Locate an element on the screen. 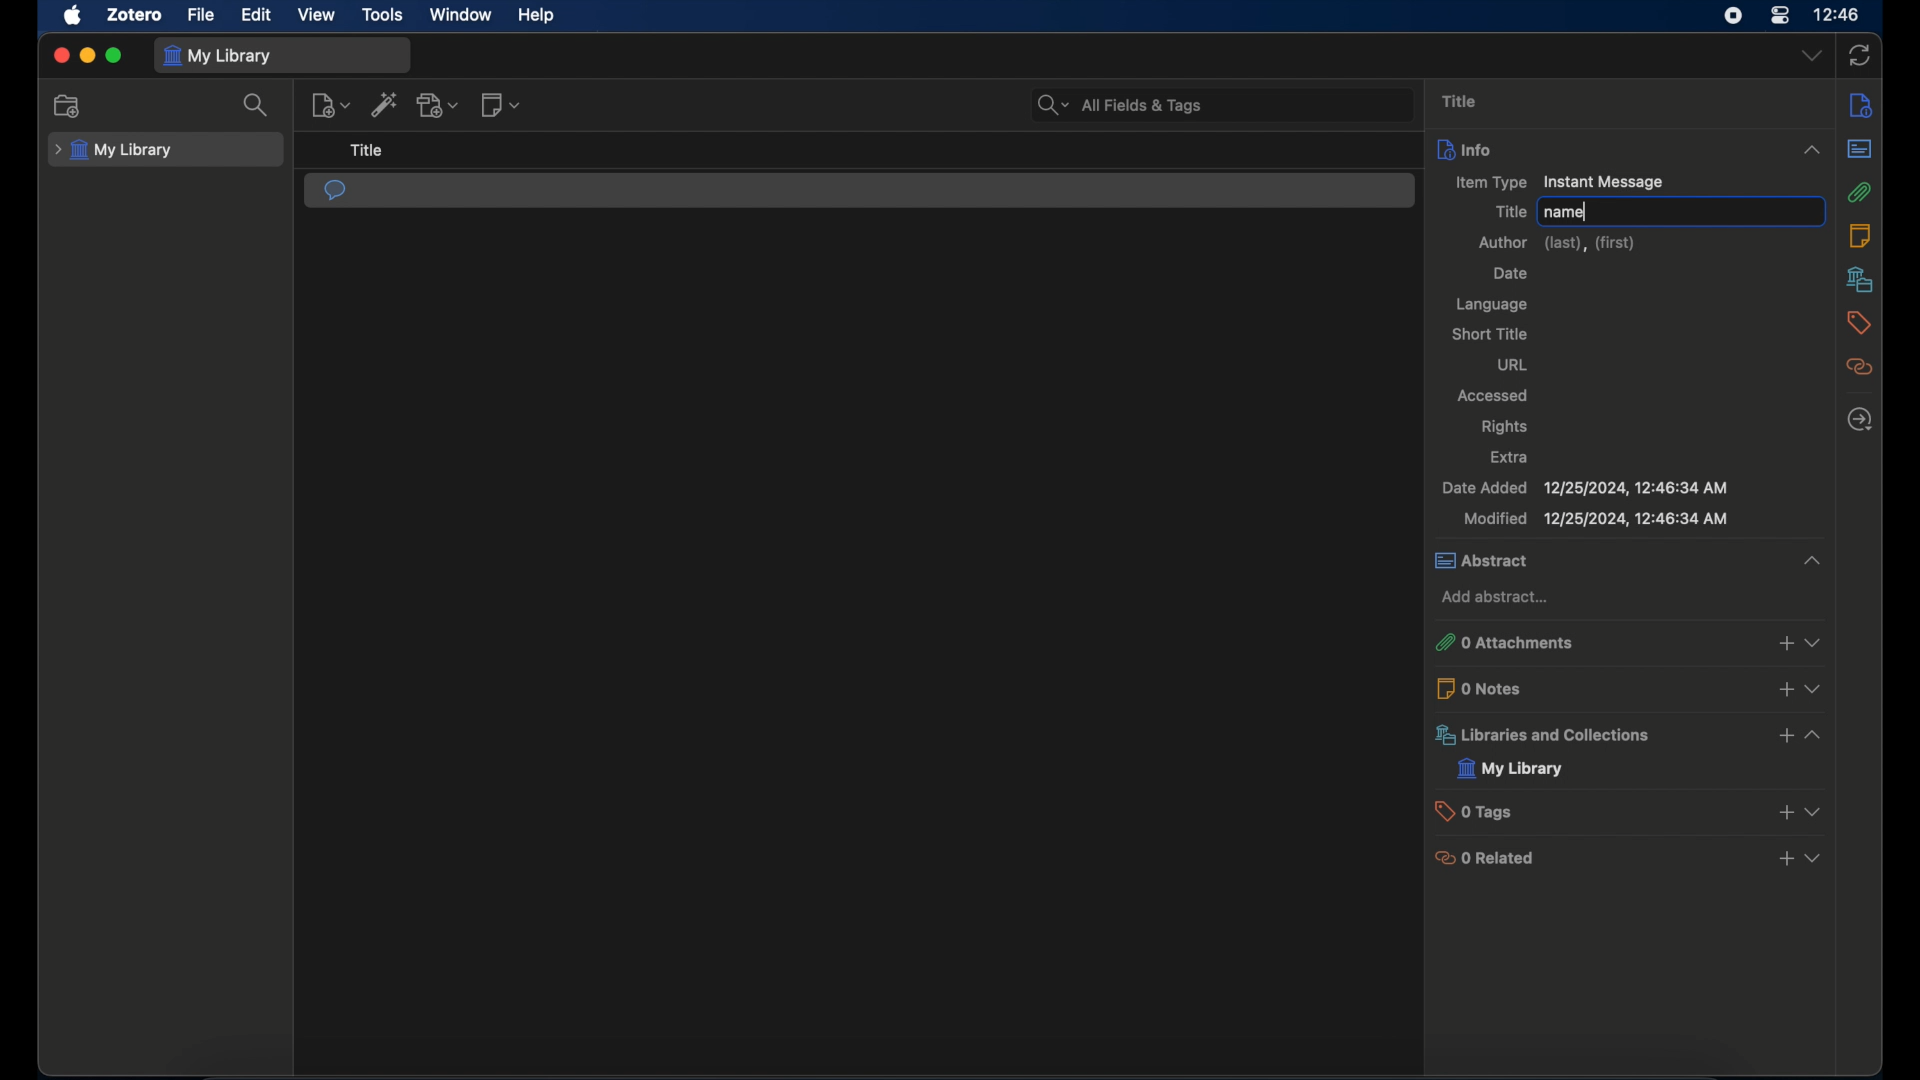 The width and height of the screenshot is (1920, 1080). libraries and collections is located at coordinates (1859, 279).